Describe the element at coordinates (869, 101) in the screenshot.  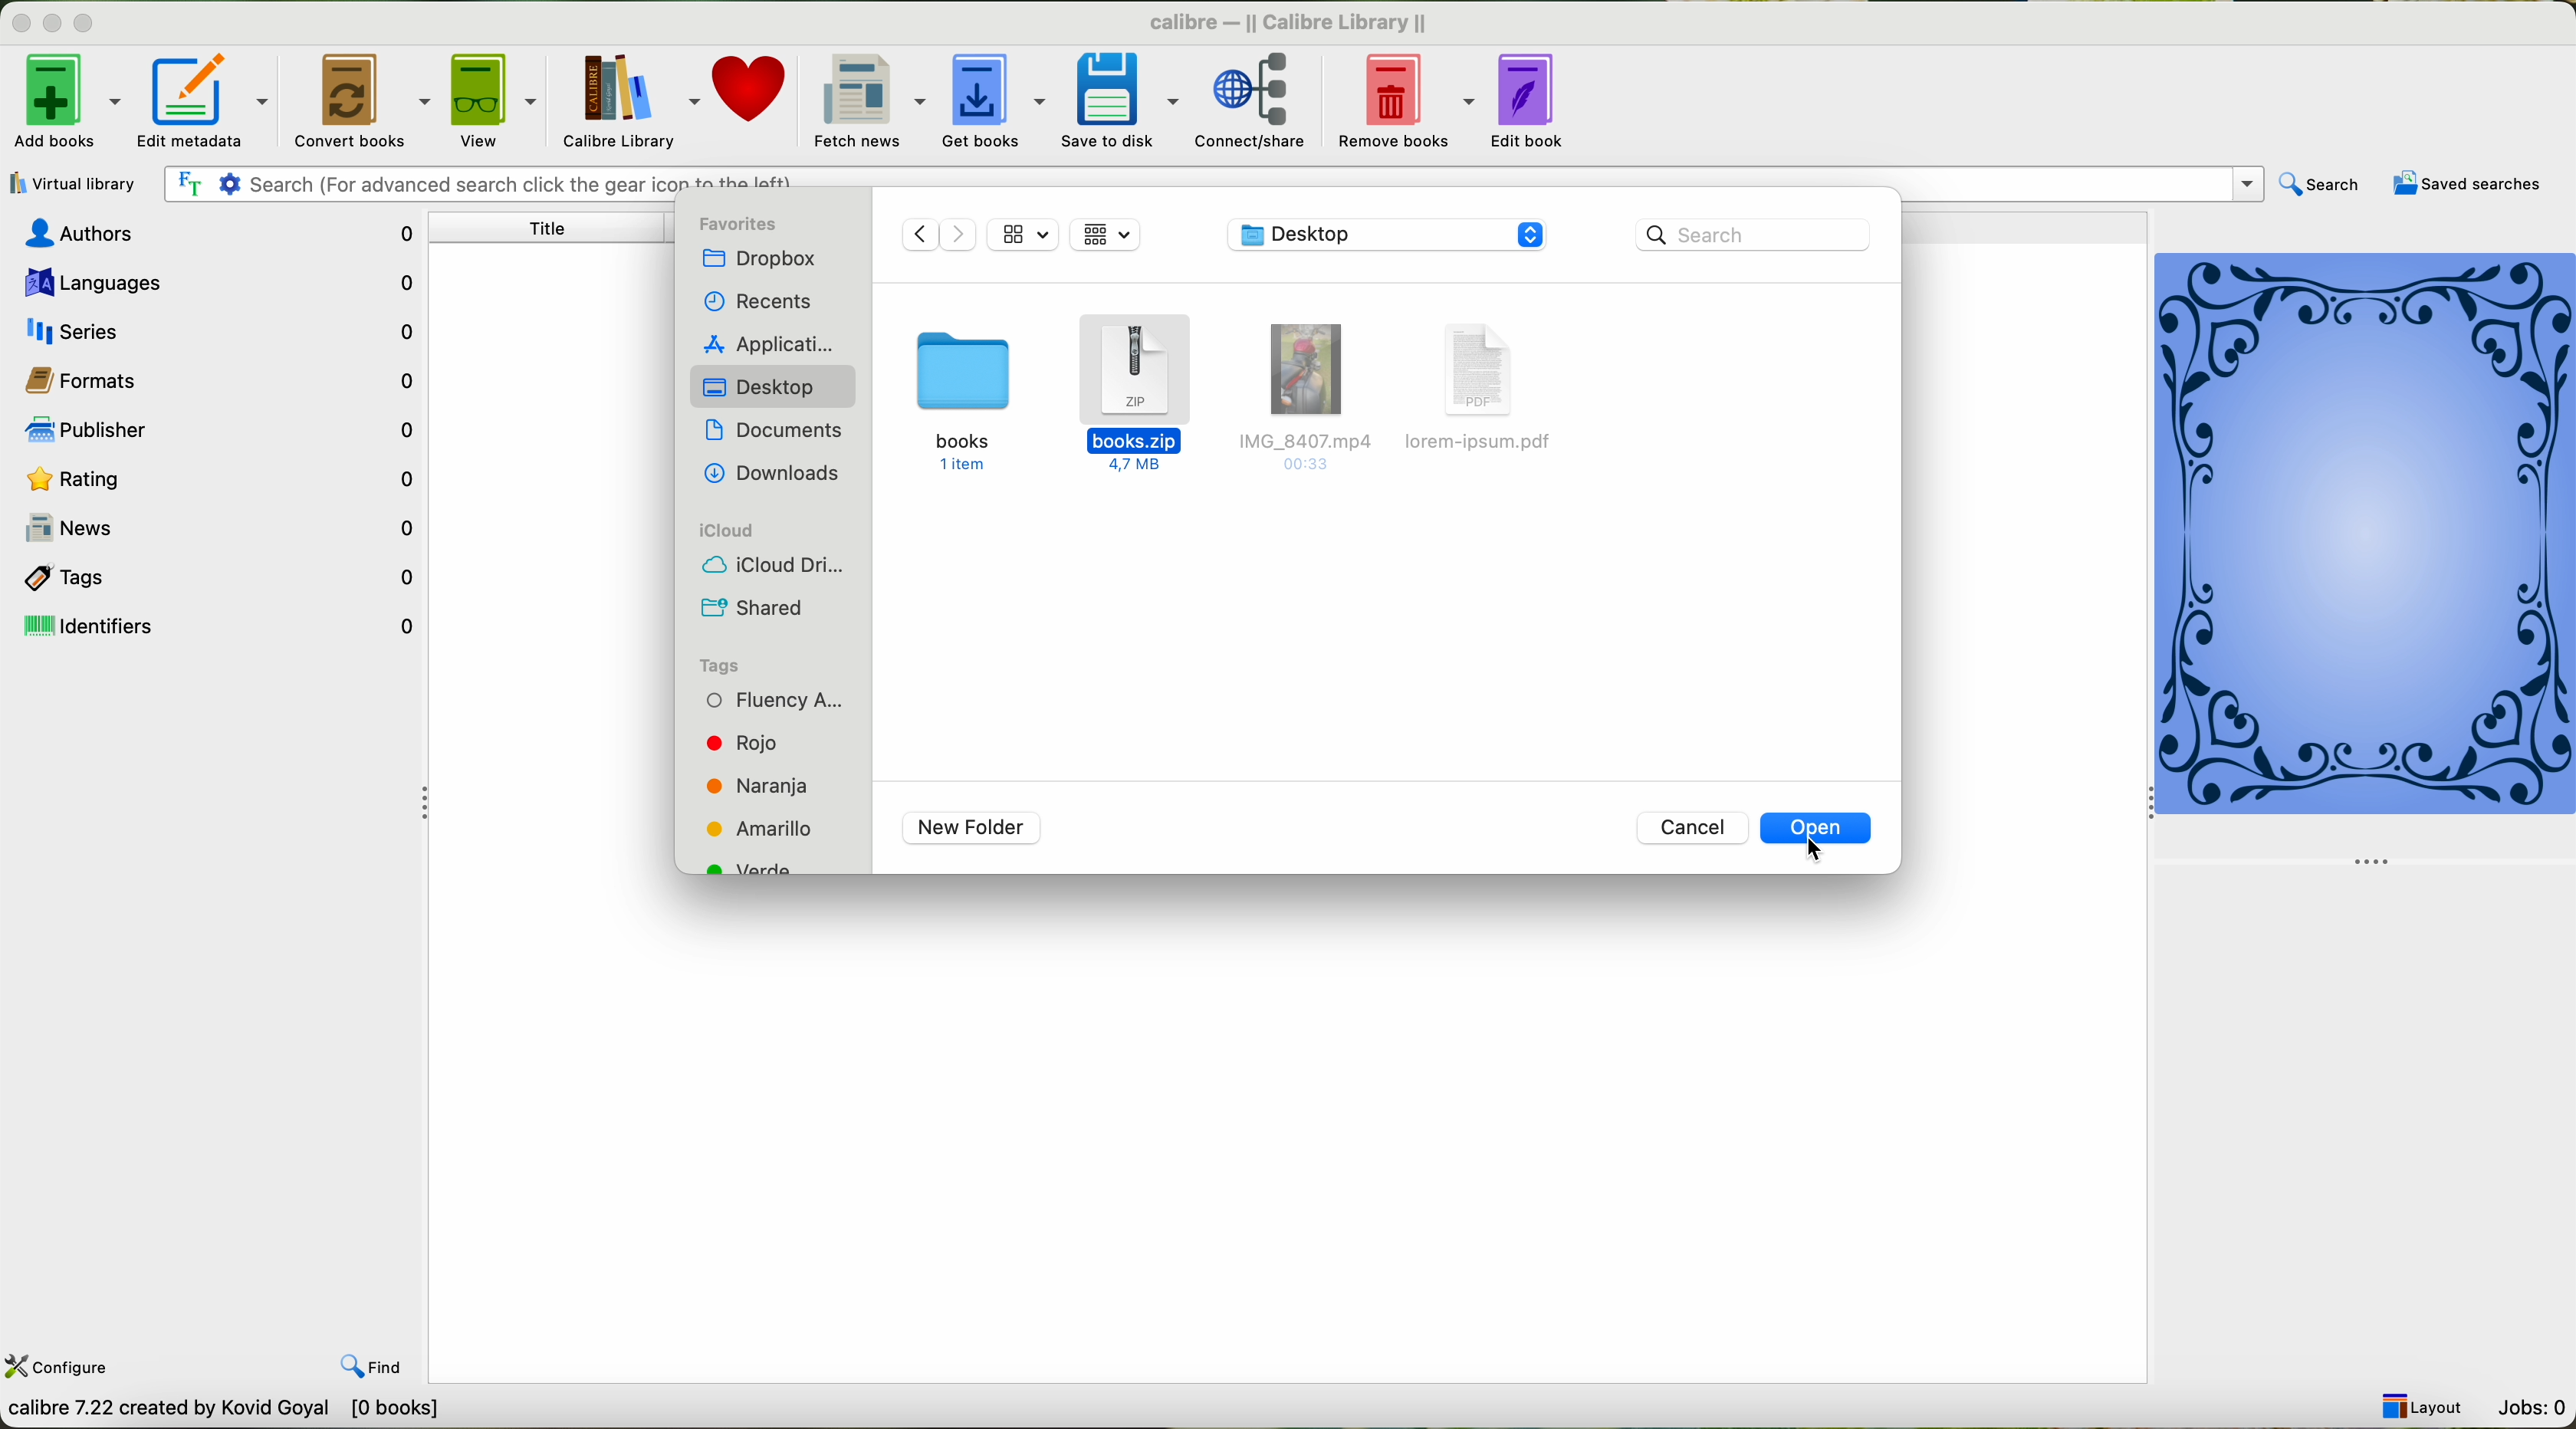
I see `fetch news` at that location.